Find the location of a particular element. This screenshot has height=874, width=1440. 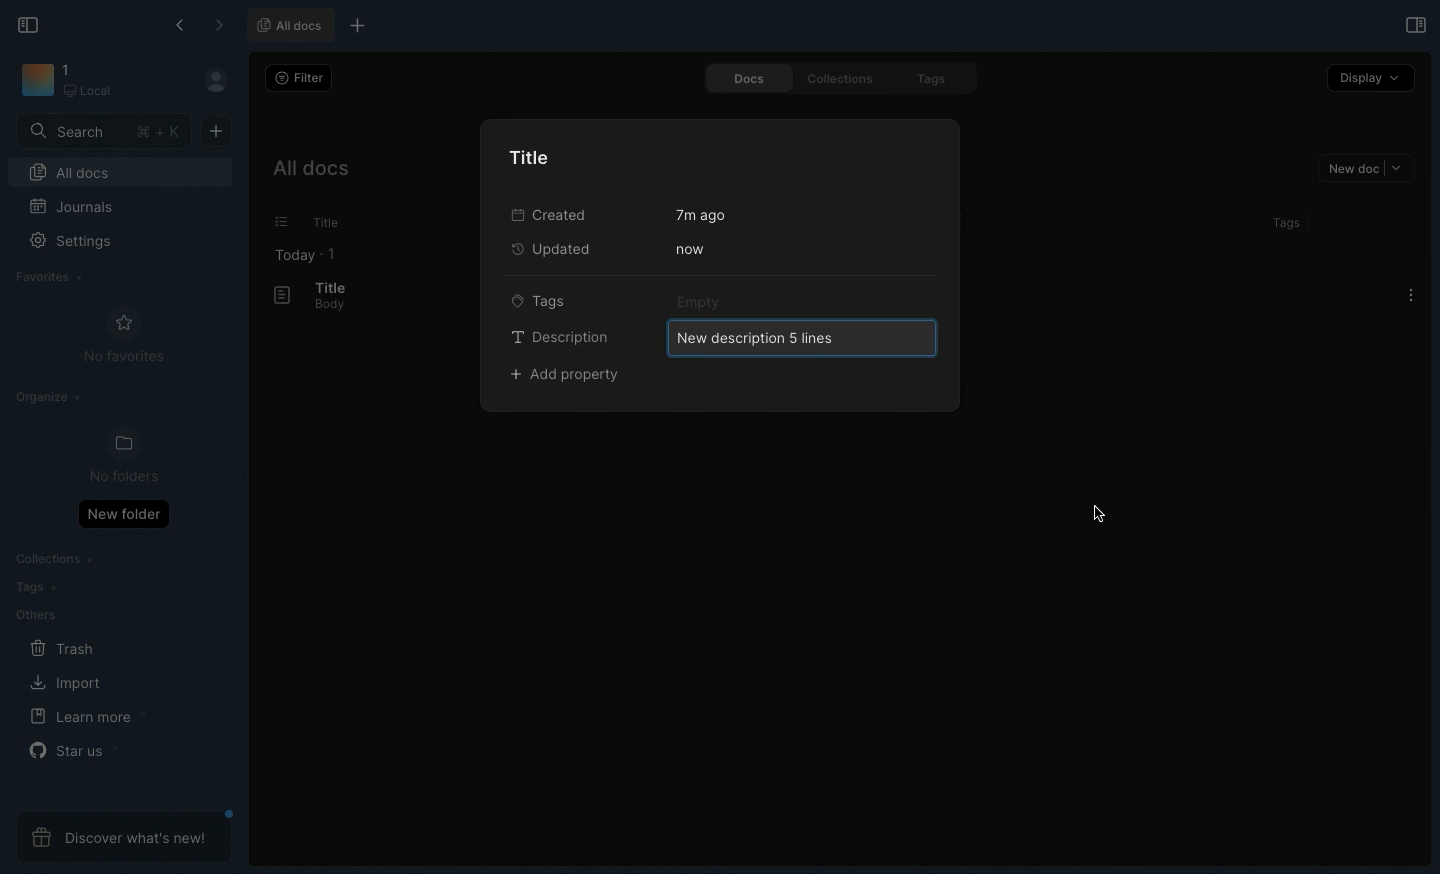

Tags is located at coordinates (539, 299).